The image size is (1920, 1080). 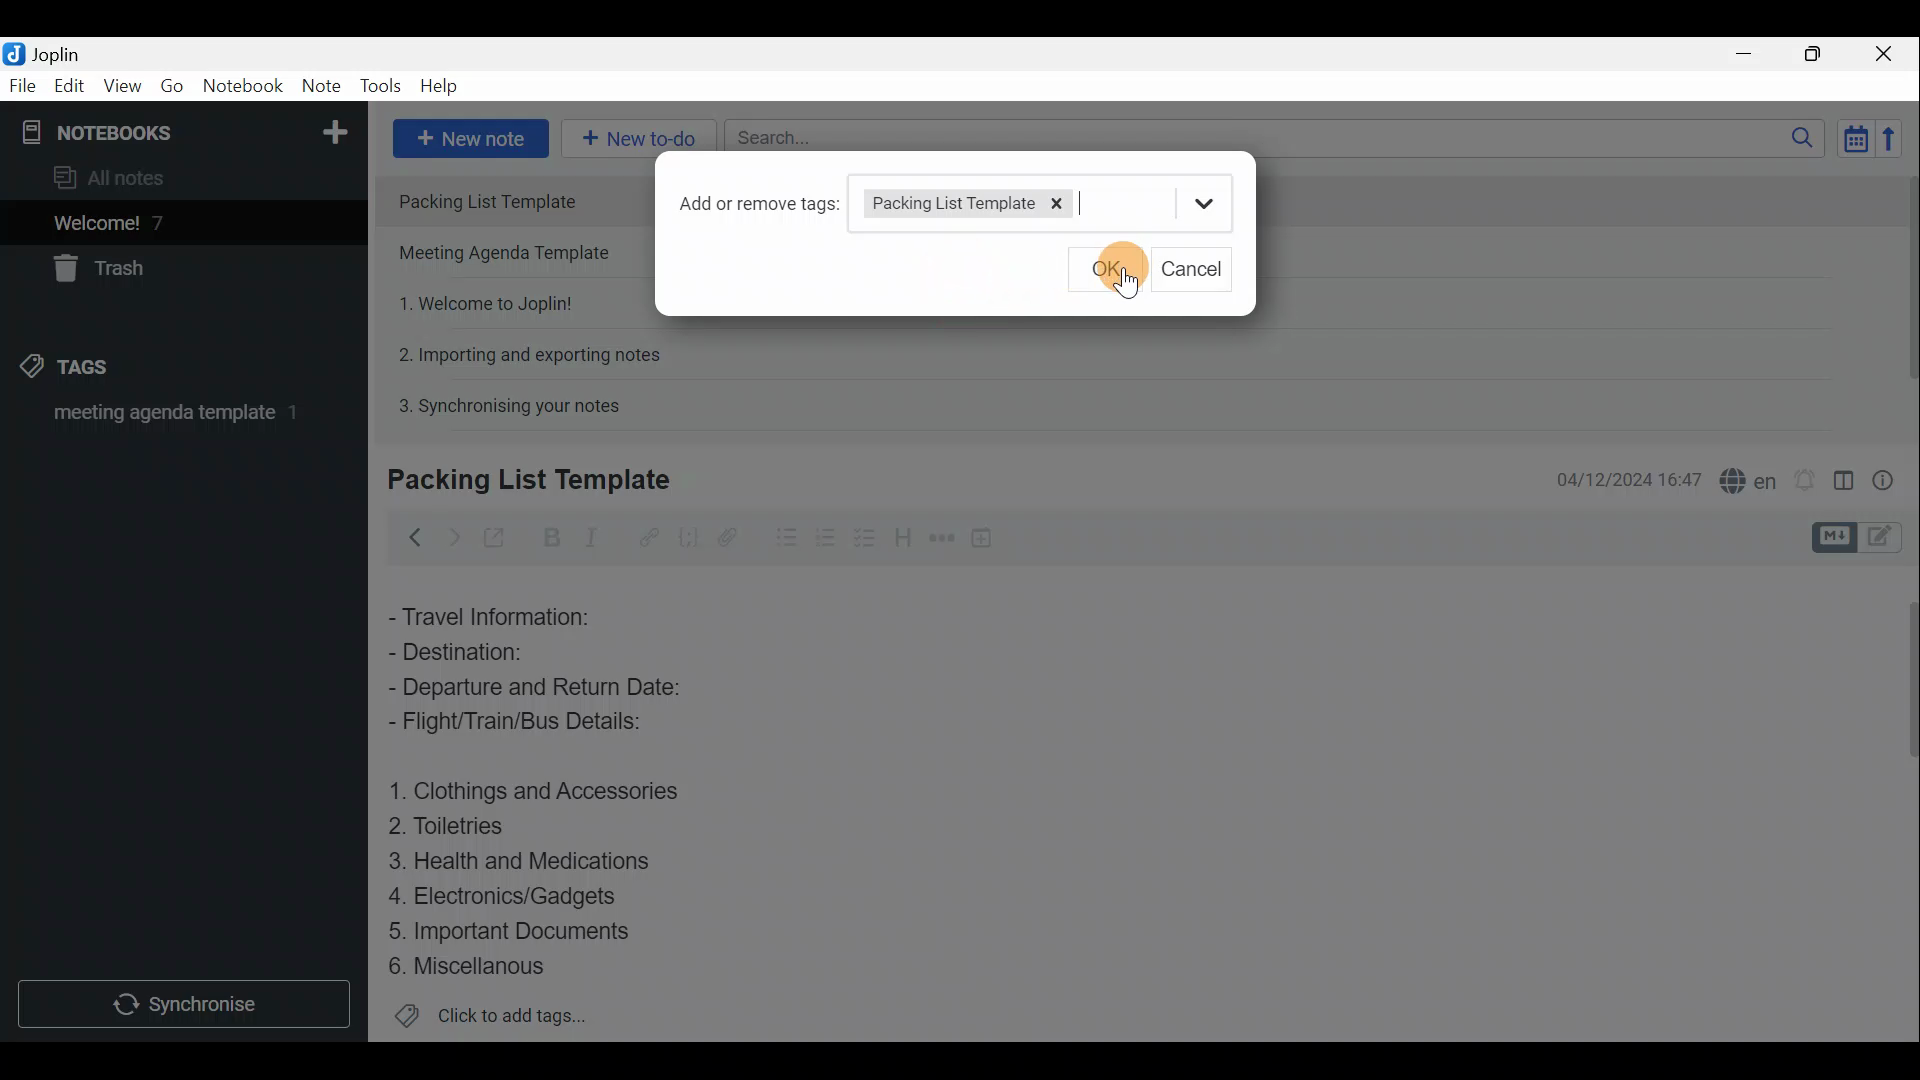 I want to click on meeting agenda template, so click(x=172, y=419).